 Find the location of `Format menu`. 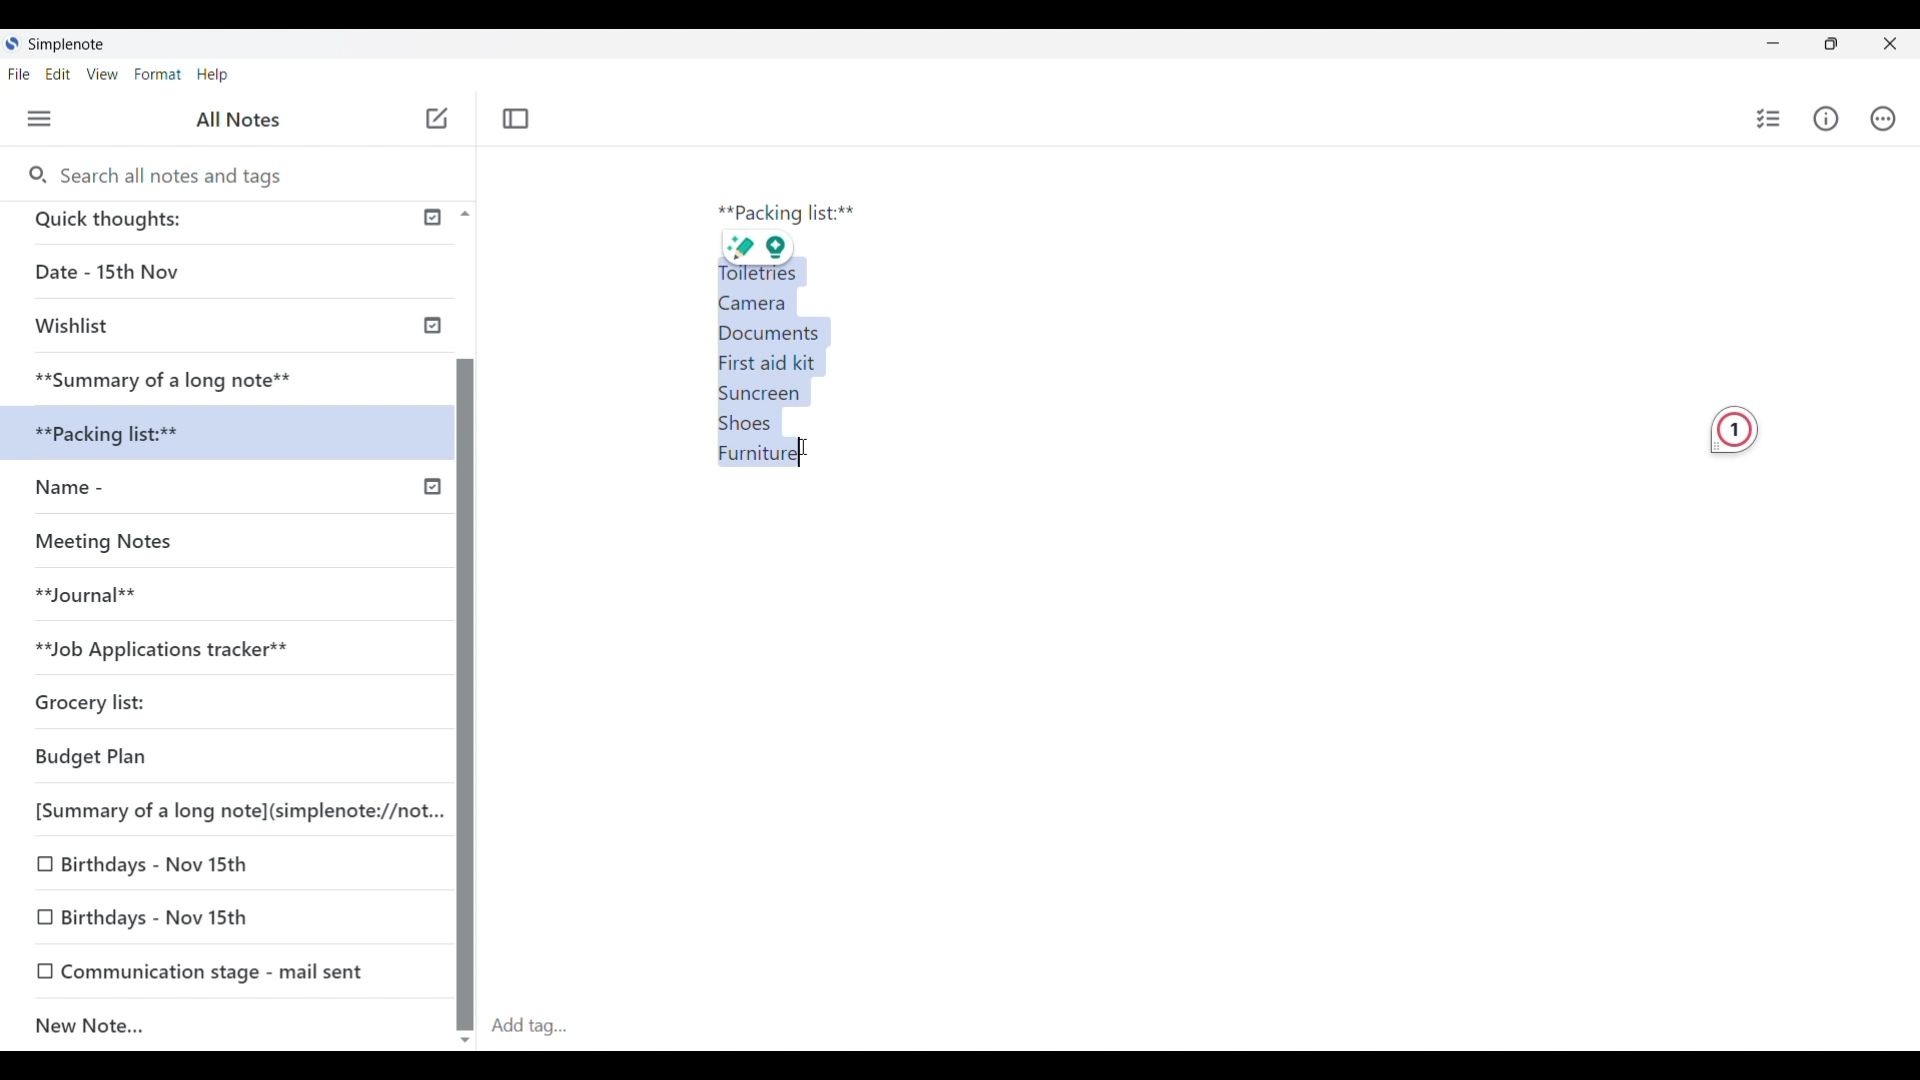

Format menu is located at coordinates (159, 75).